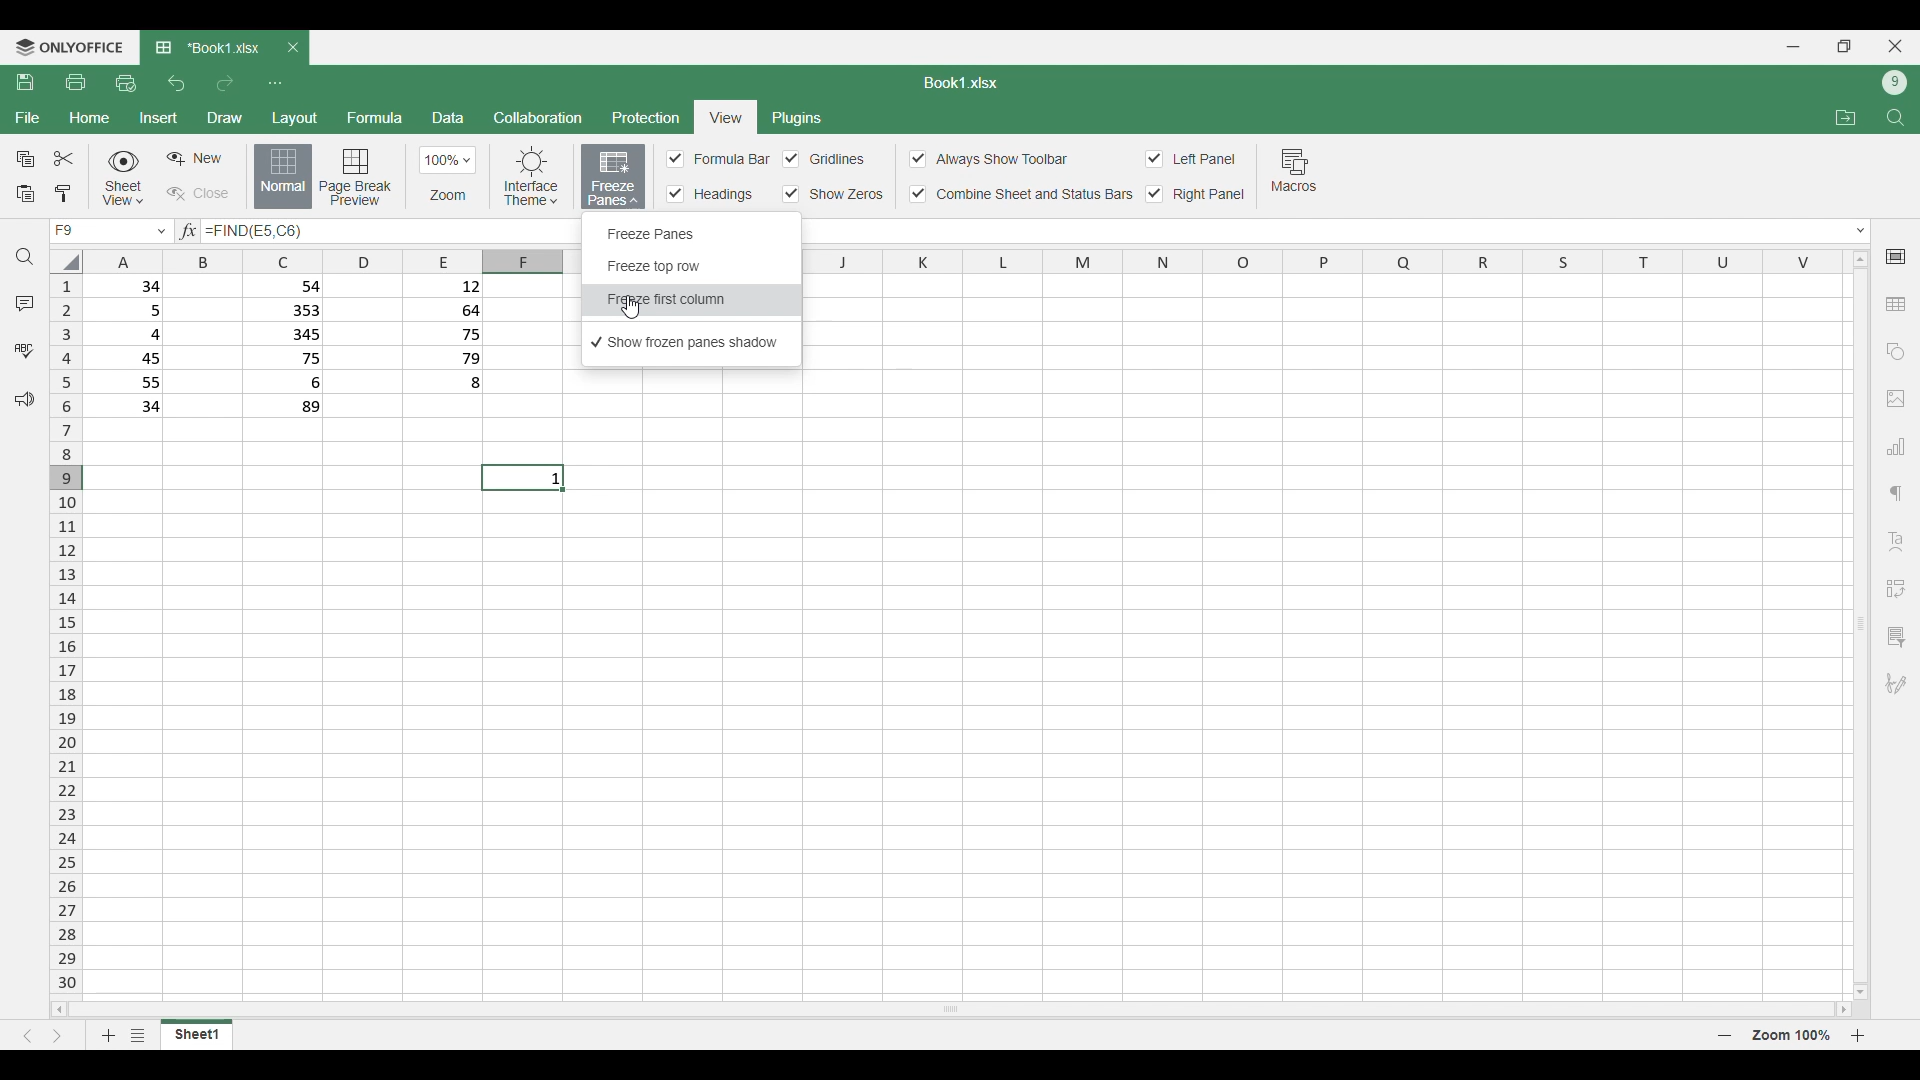 This screenshot has width=1920, height=1080. What do you see at coordinates (1194, 194) in the screenshot?
I see `Right panel toggle` at bounding box center [1194, 194].